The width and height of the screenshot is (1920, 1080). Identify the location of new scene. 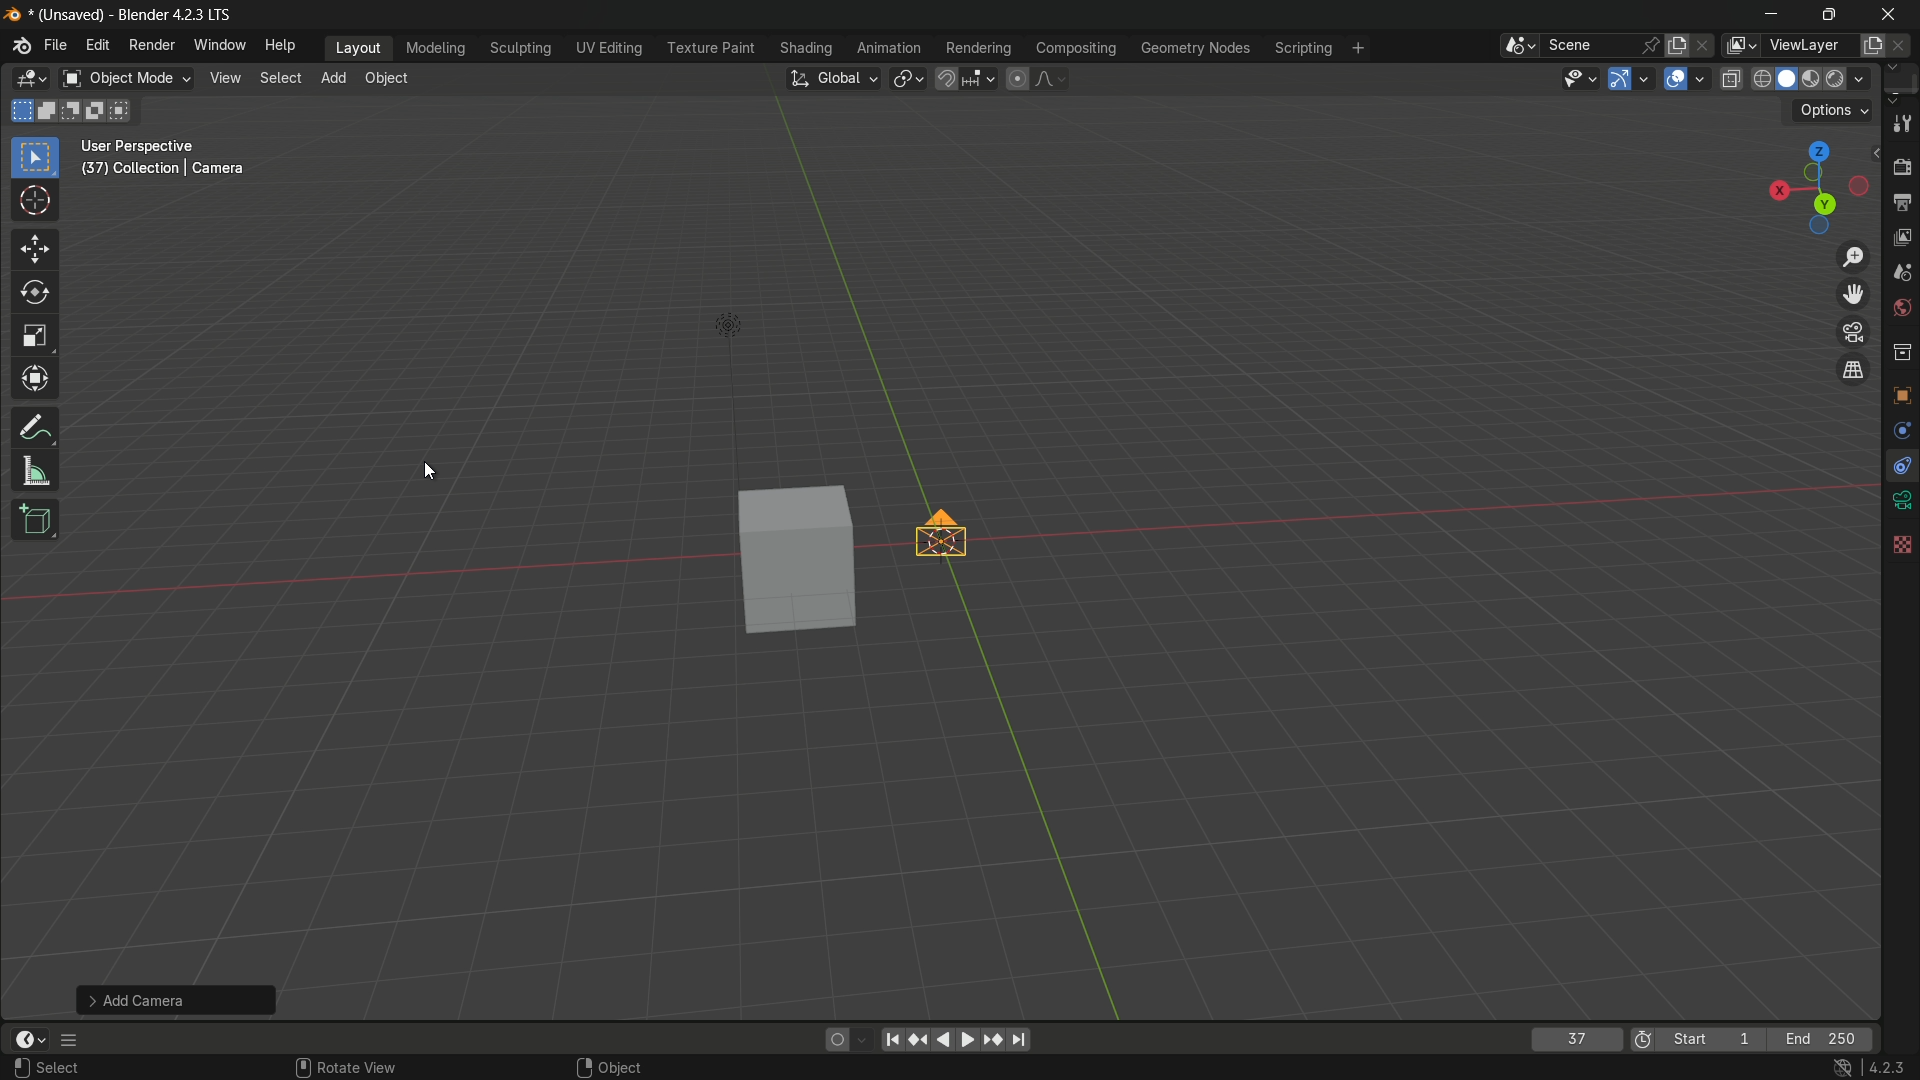
(1680, 47).